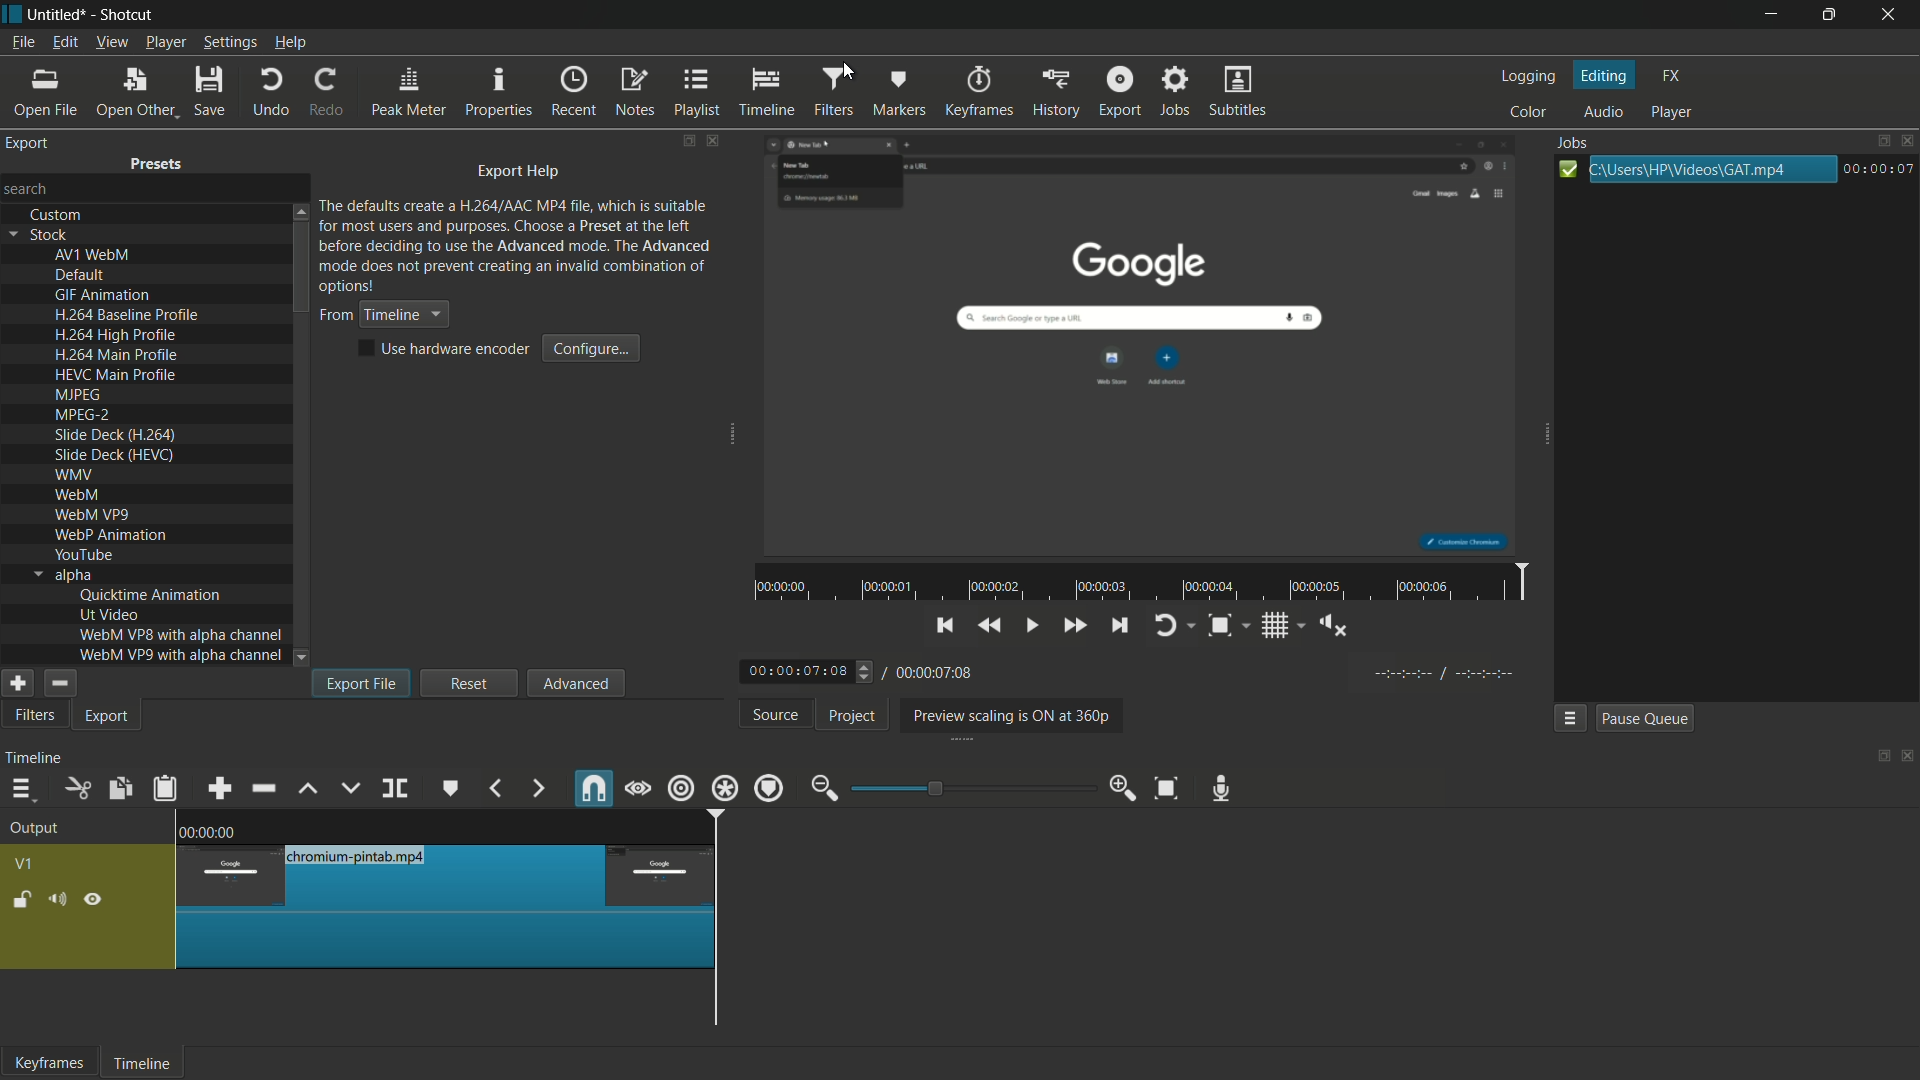 The width and height of the screenshot is (1920, 1080). Describe the element at coordinates (109, 717) in the screenshot. I see `export` at that location.